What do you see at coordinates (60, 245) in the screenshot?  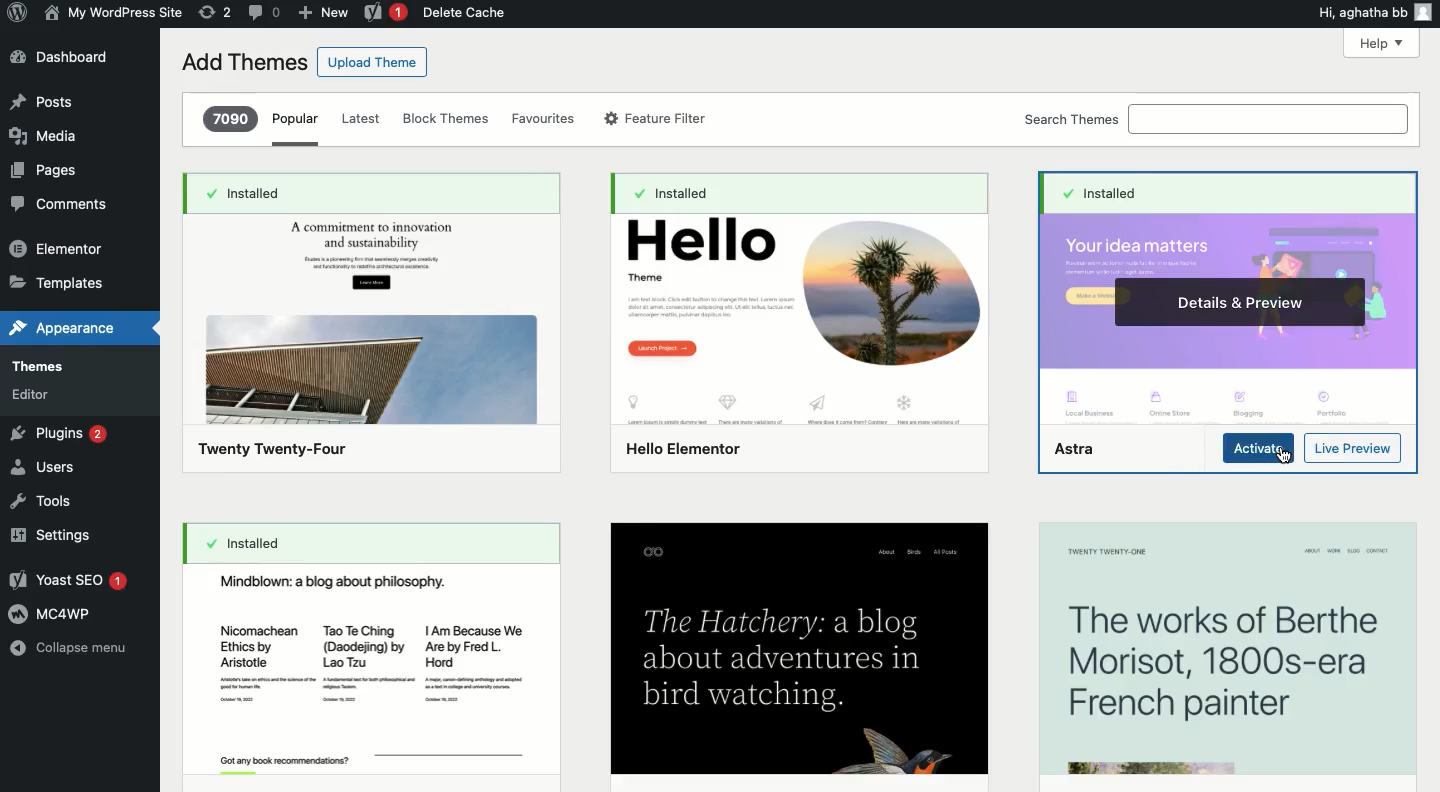 I see `Elementor` at bounding box center [60, 245].